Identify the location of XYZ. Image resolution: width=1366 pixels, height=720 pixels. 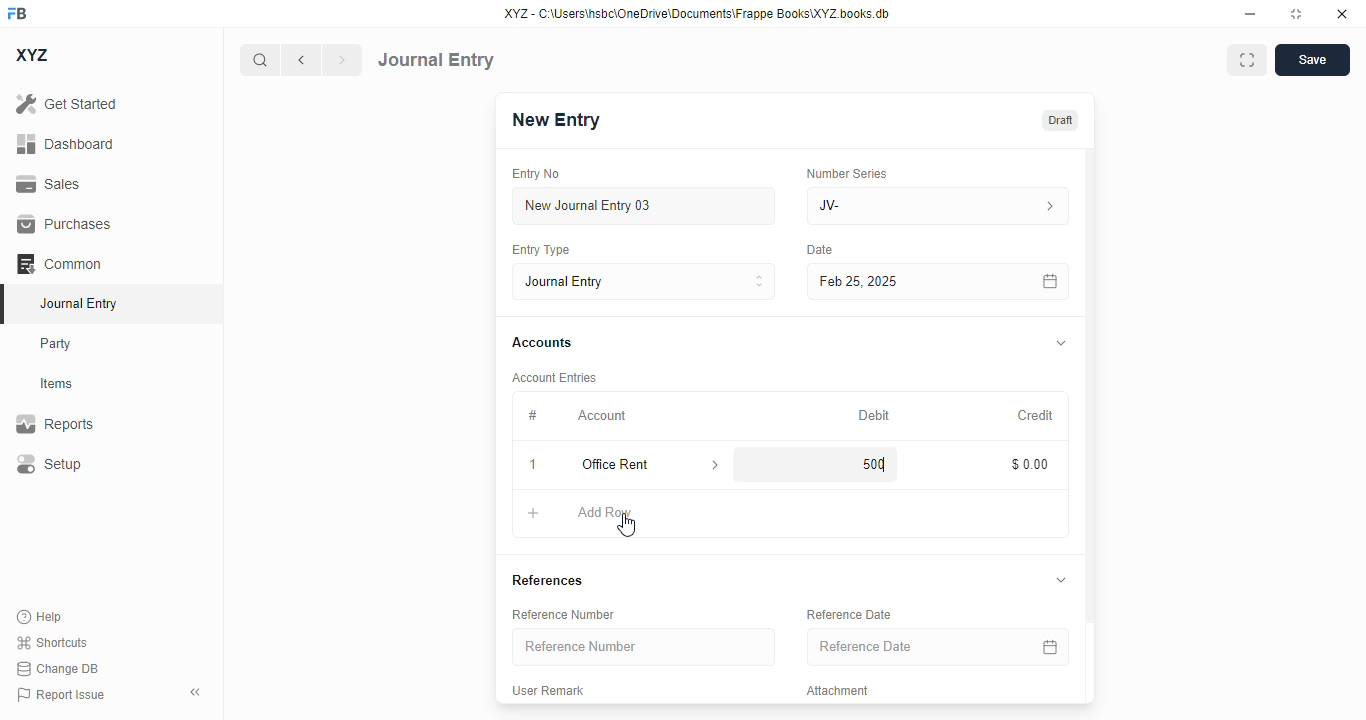
(33, 55).